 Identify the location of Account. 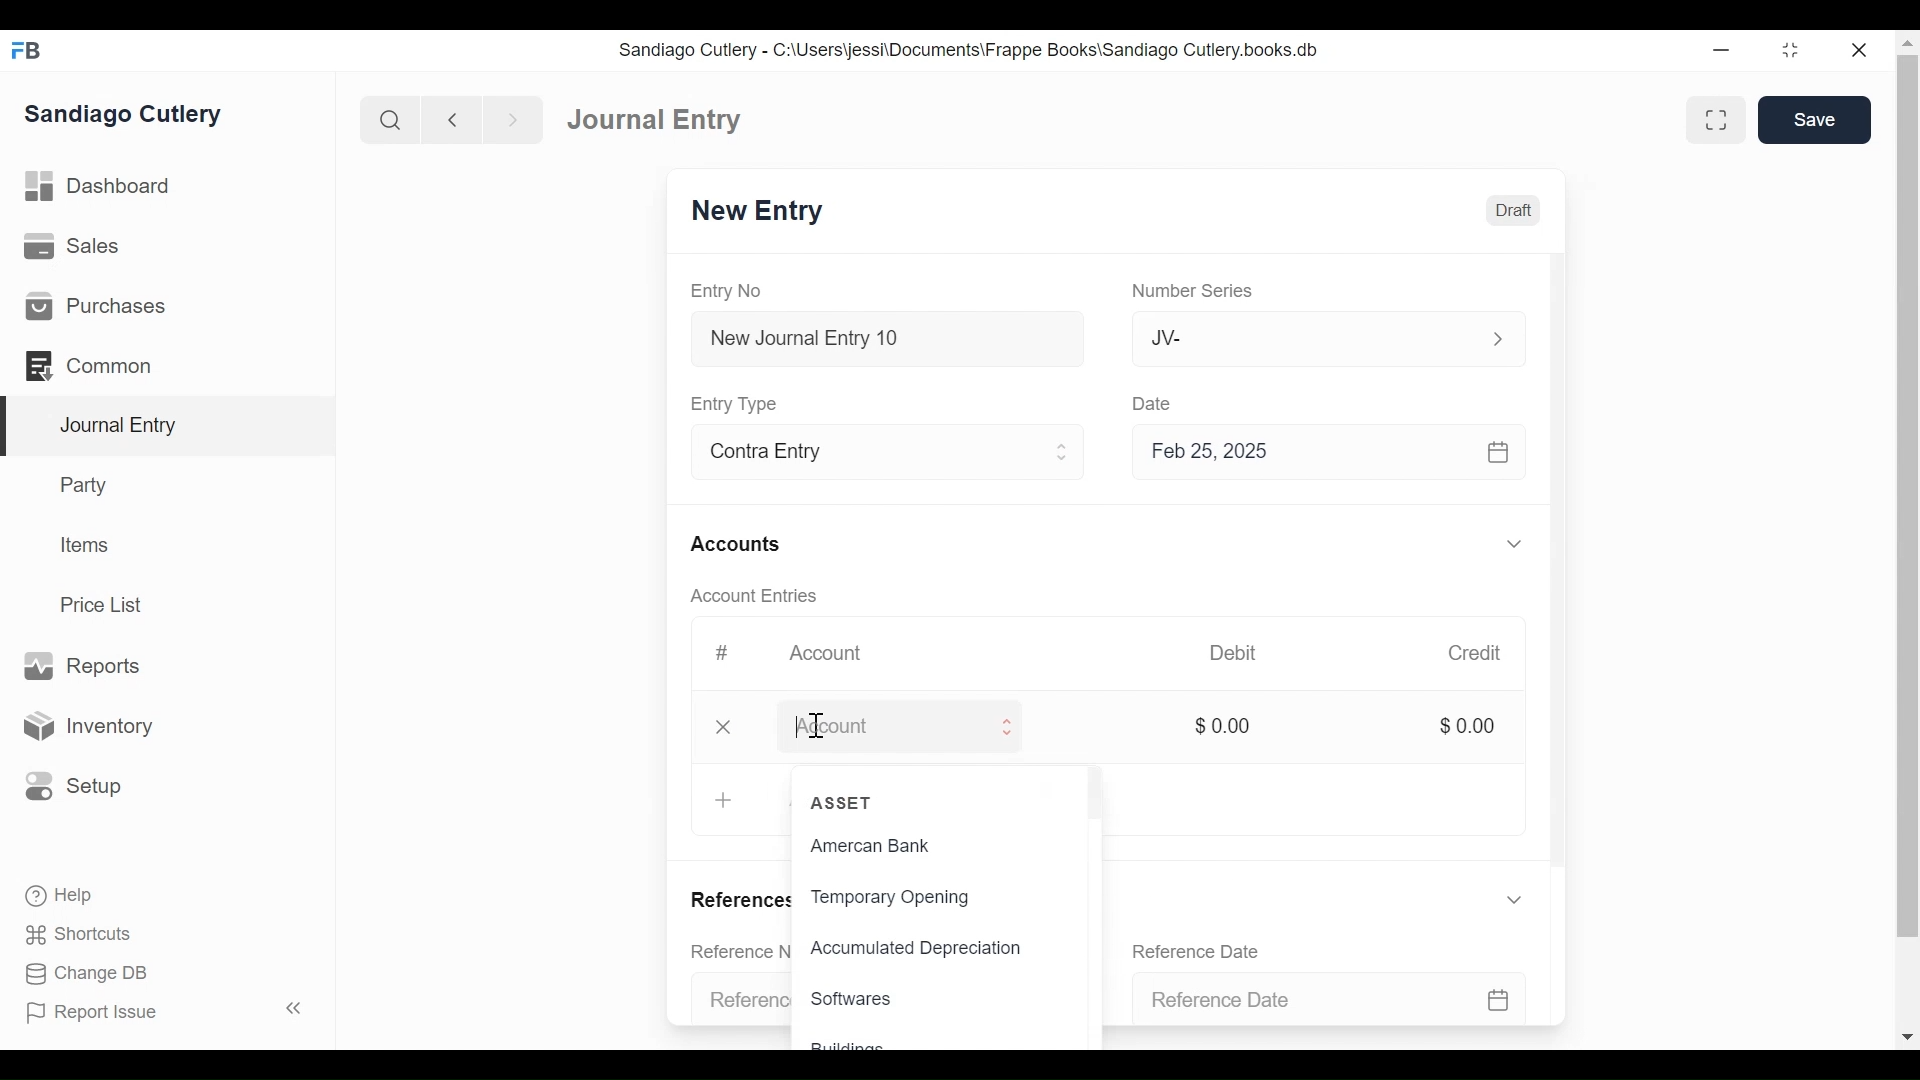
(894, 730).